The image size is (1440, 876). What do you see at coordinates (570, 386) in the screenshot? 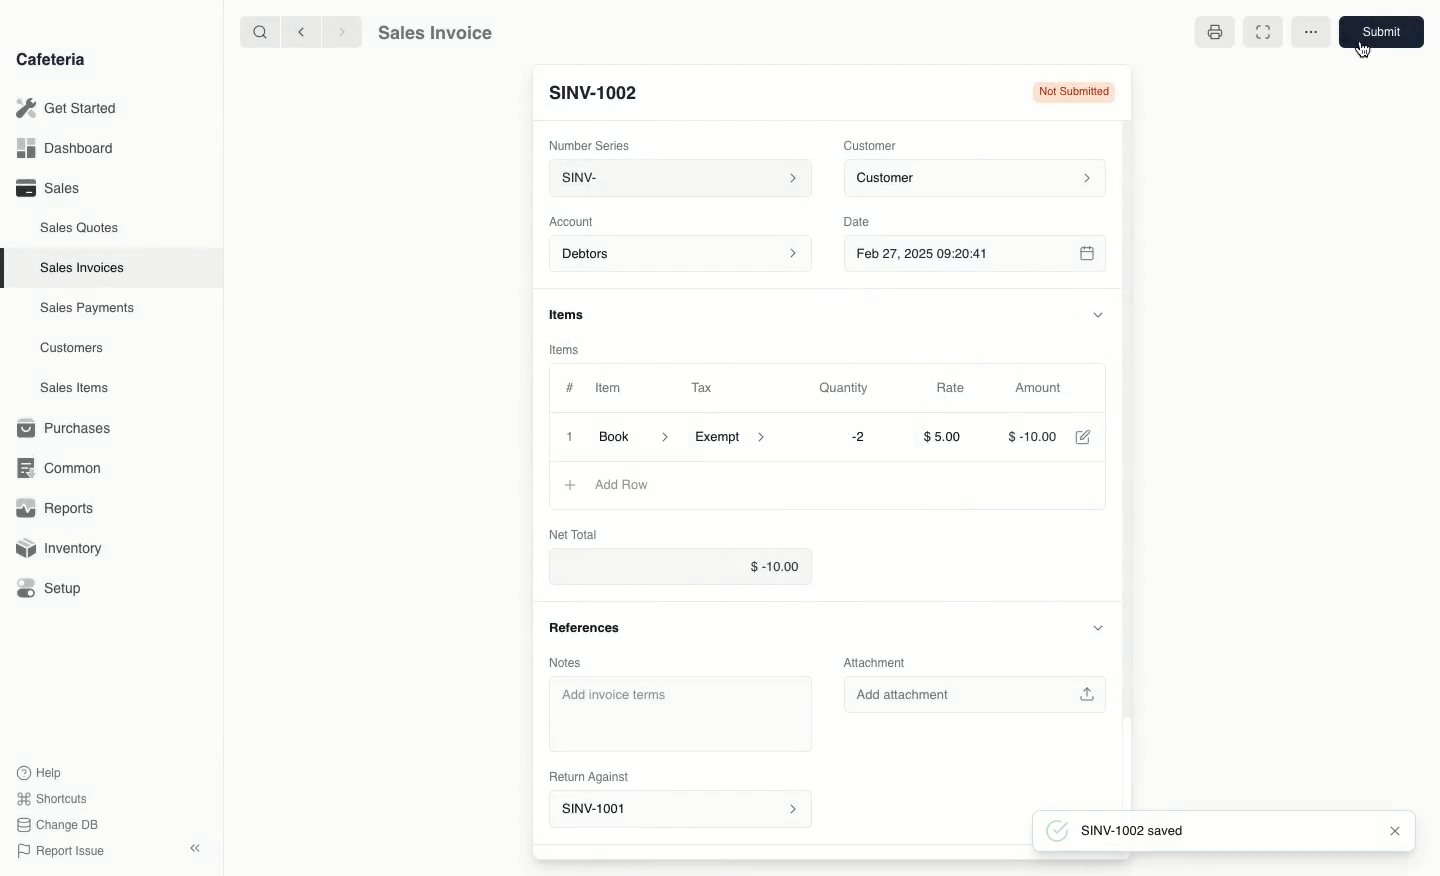
I see `#` at bounding box center [570, 386].